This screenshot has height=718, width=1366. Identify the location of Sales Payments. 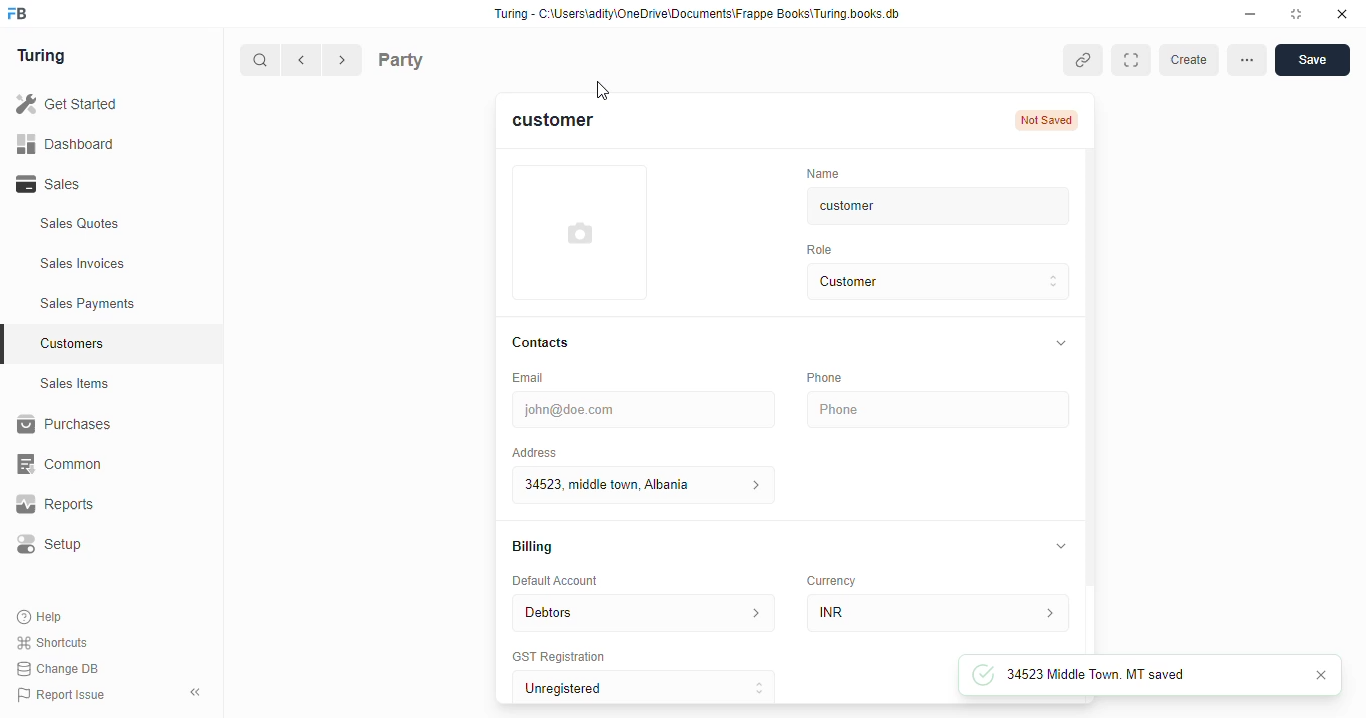
(118, 304).